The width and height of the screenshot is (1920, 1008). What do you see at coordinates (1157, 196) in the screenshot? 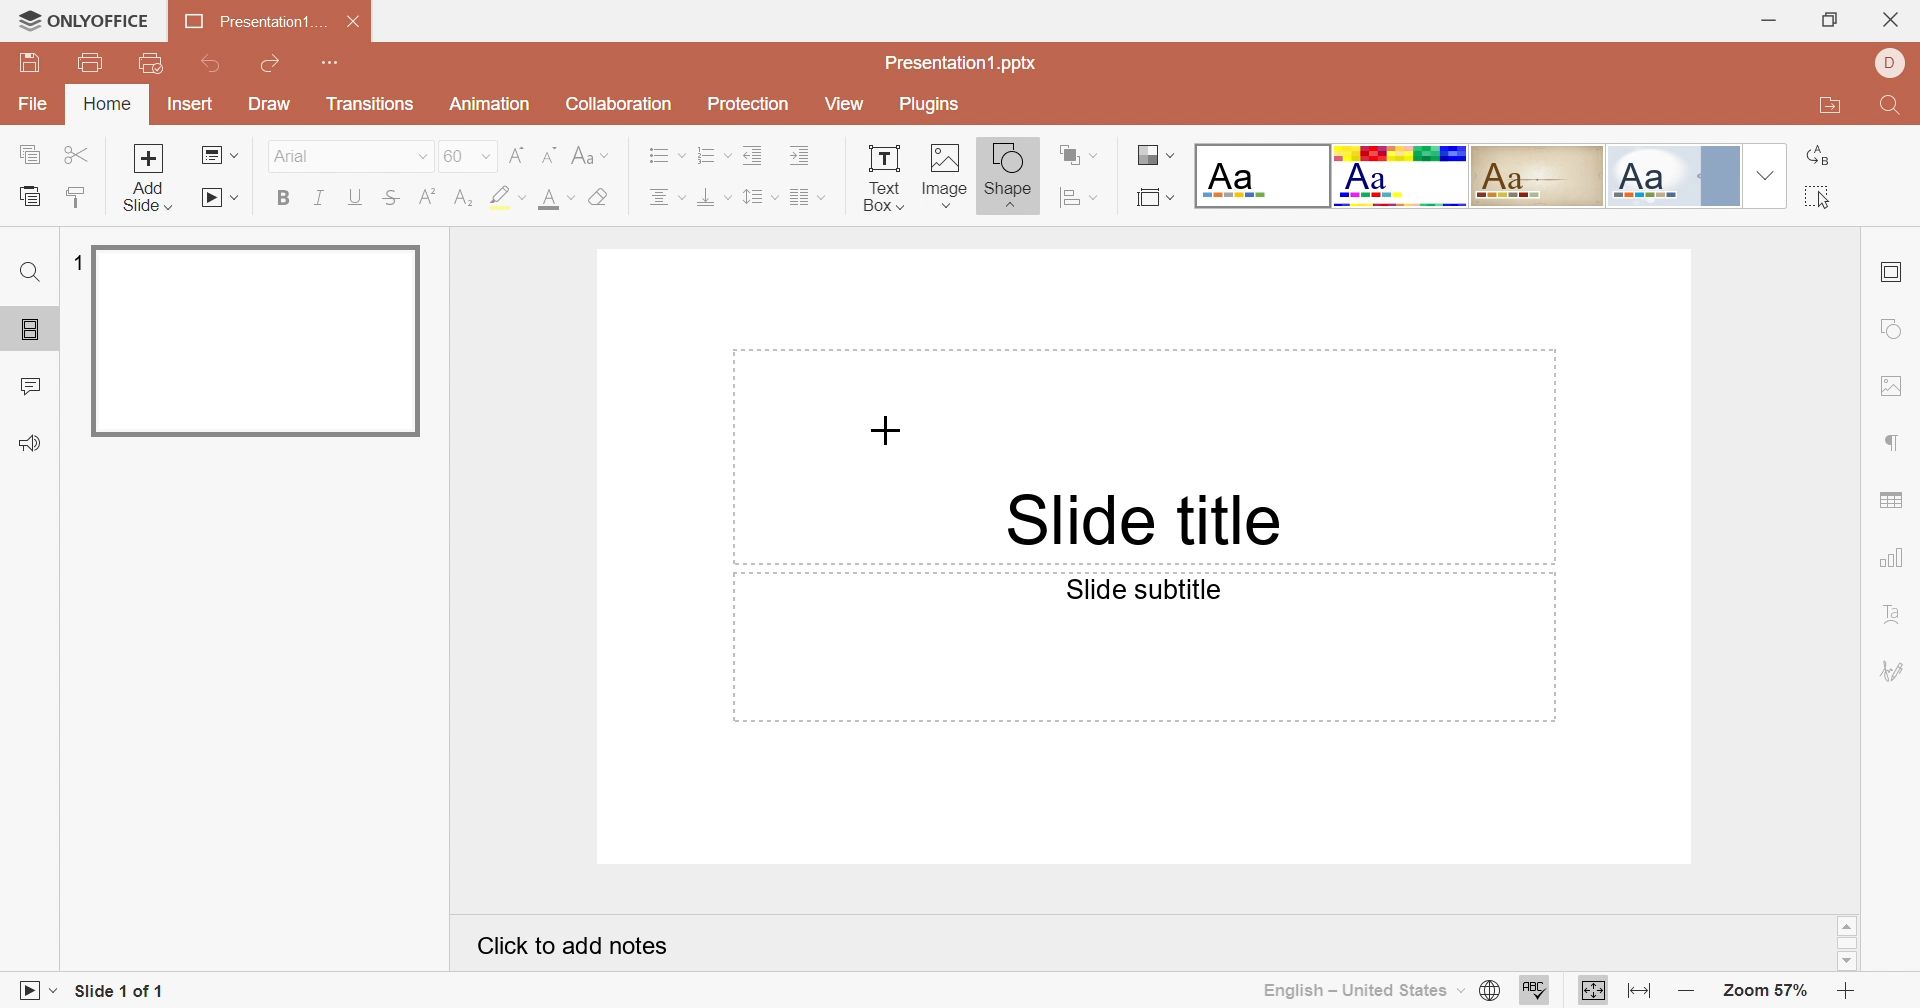
I see `table  layout` at bounding box center [1157, 196].